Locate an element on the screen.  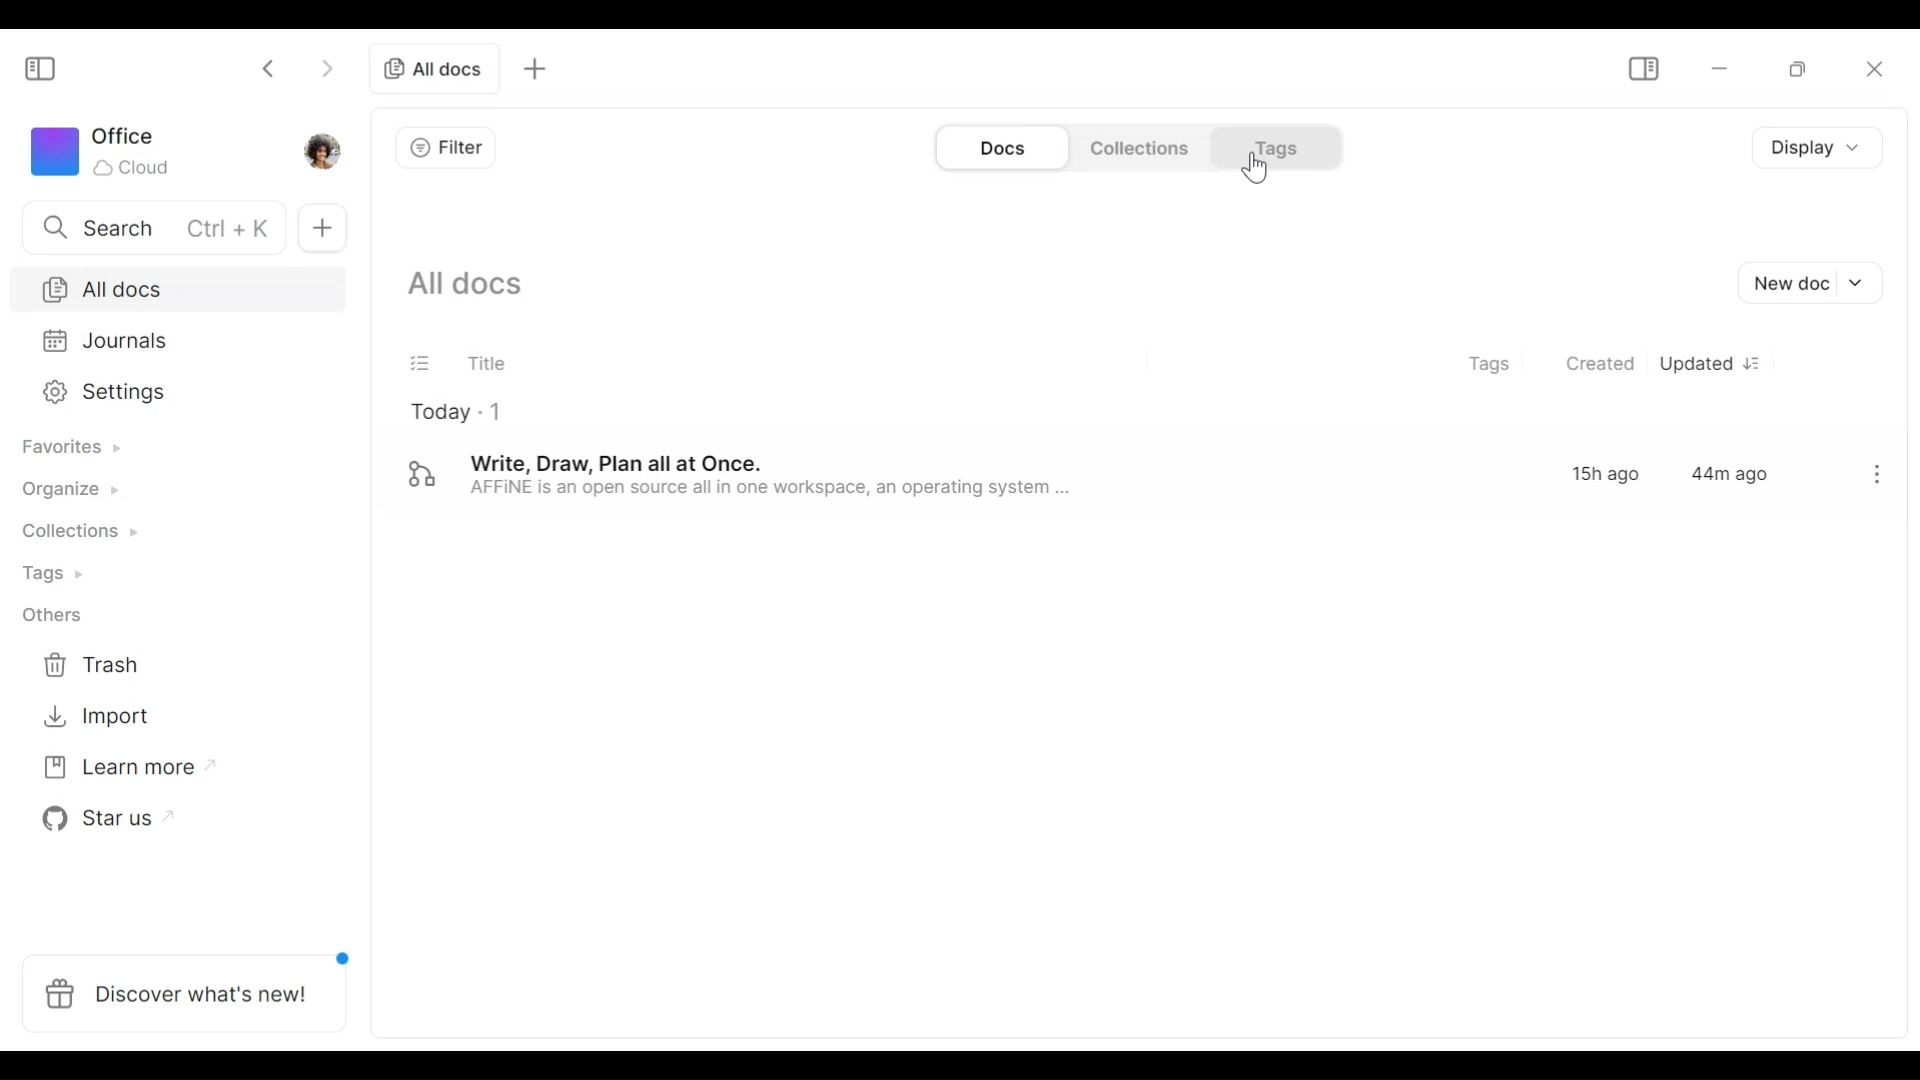
Filter is located at coordinates (419, 361).